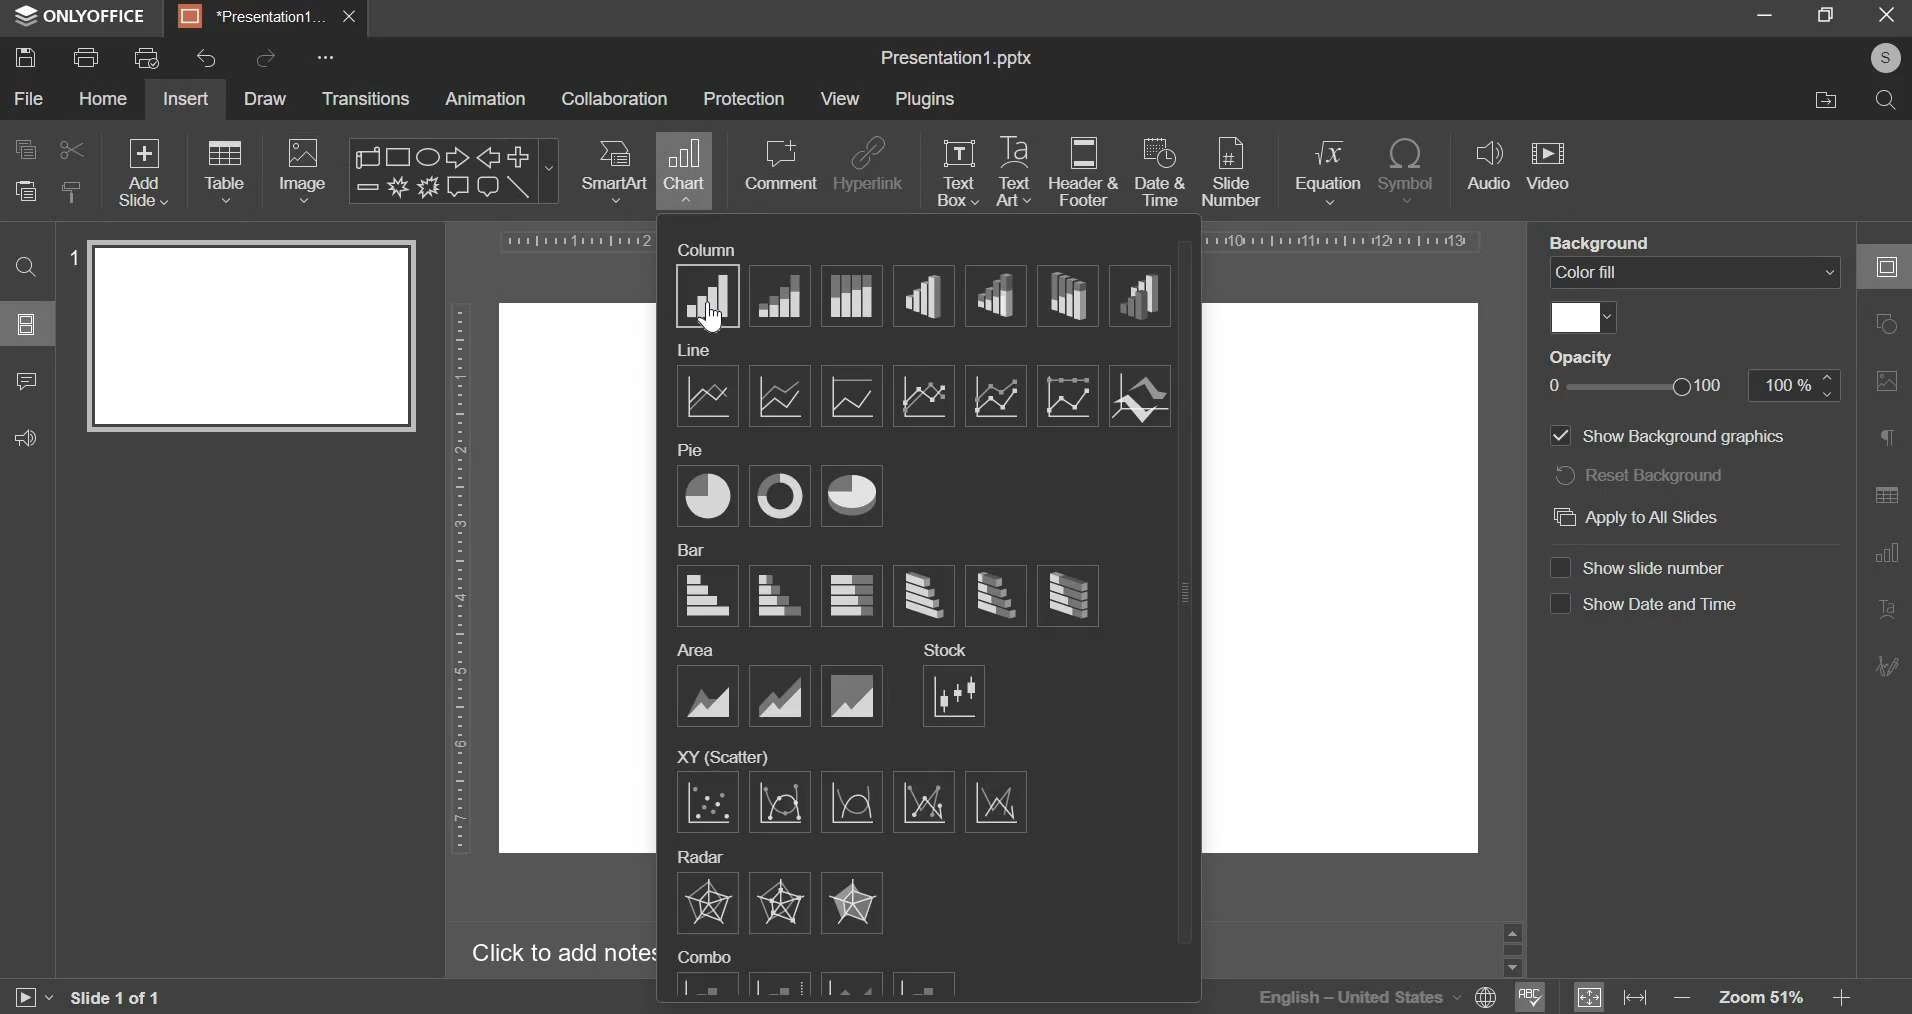 The width and height of the screenshot is (1912, 1014). Describe the element at coordinates (25, 192) in the screenshot. I see `paste` at that location.